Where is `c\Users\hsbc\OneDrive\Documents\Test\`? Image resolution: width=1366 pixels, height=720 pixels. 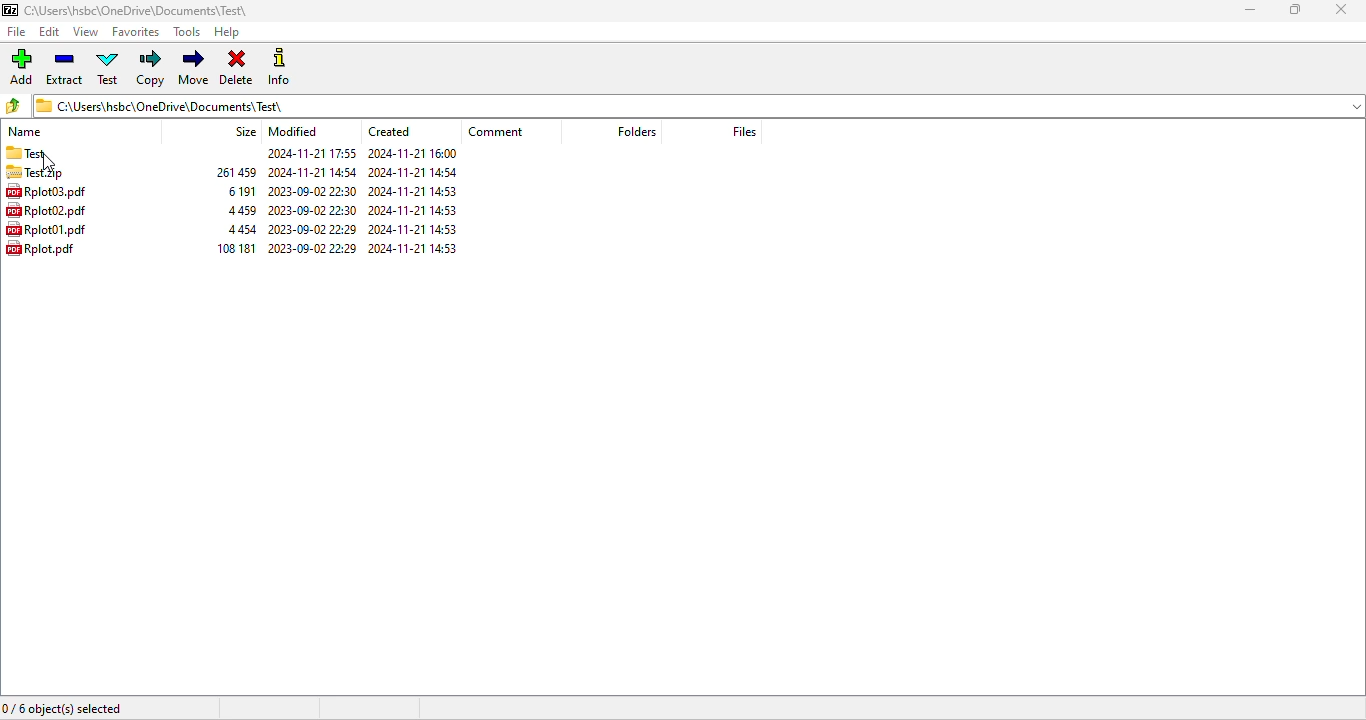 c\Users\hsbc\OneDrive\Documents\Test\ is located at coordinates (143, 11).